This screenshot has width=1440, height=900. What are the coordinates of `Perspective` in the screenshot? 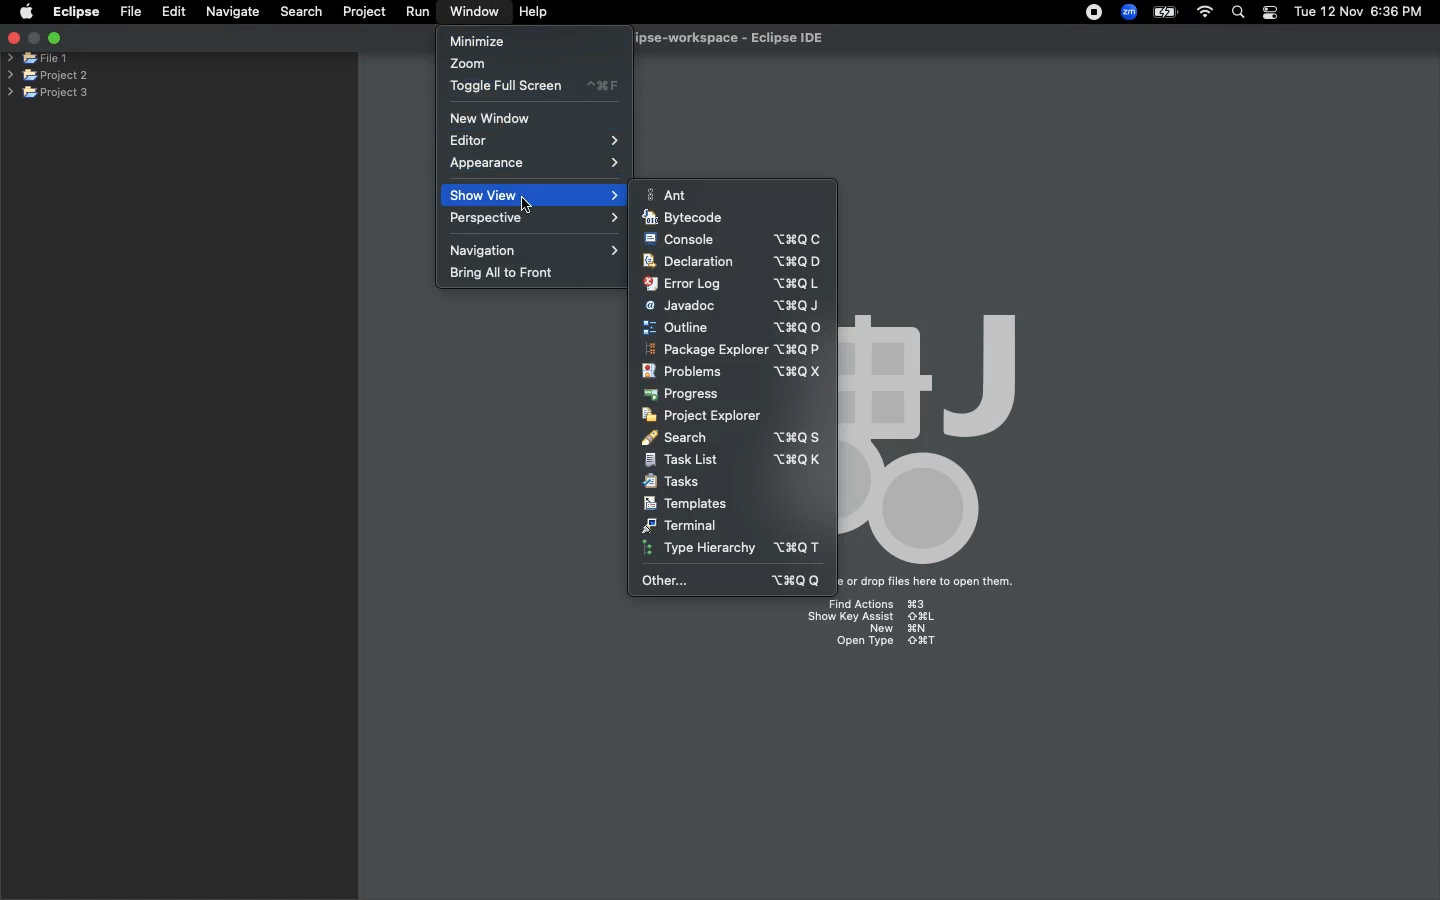 It's located at (539, 219).